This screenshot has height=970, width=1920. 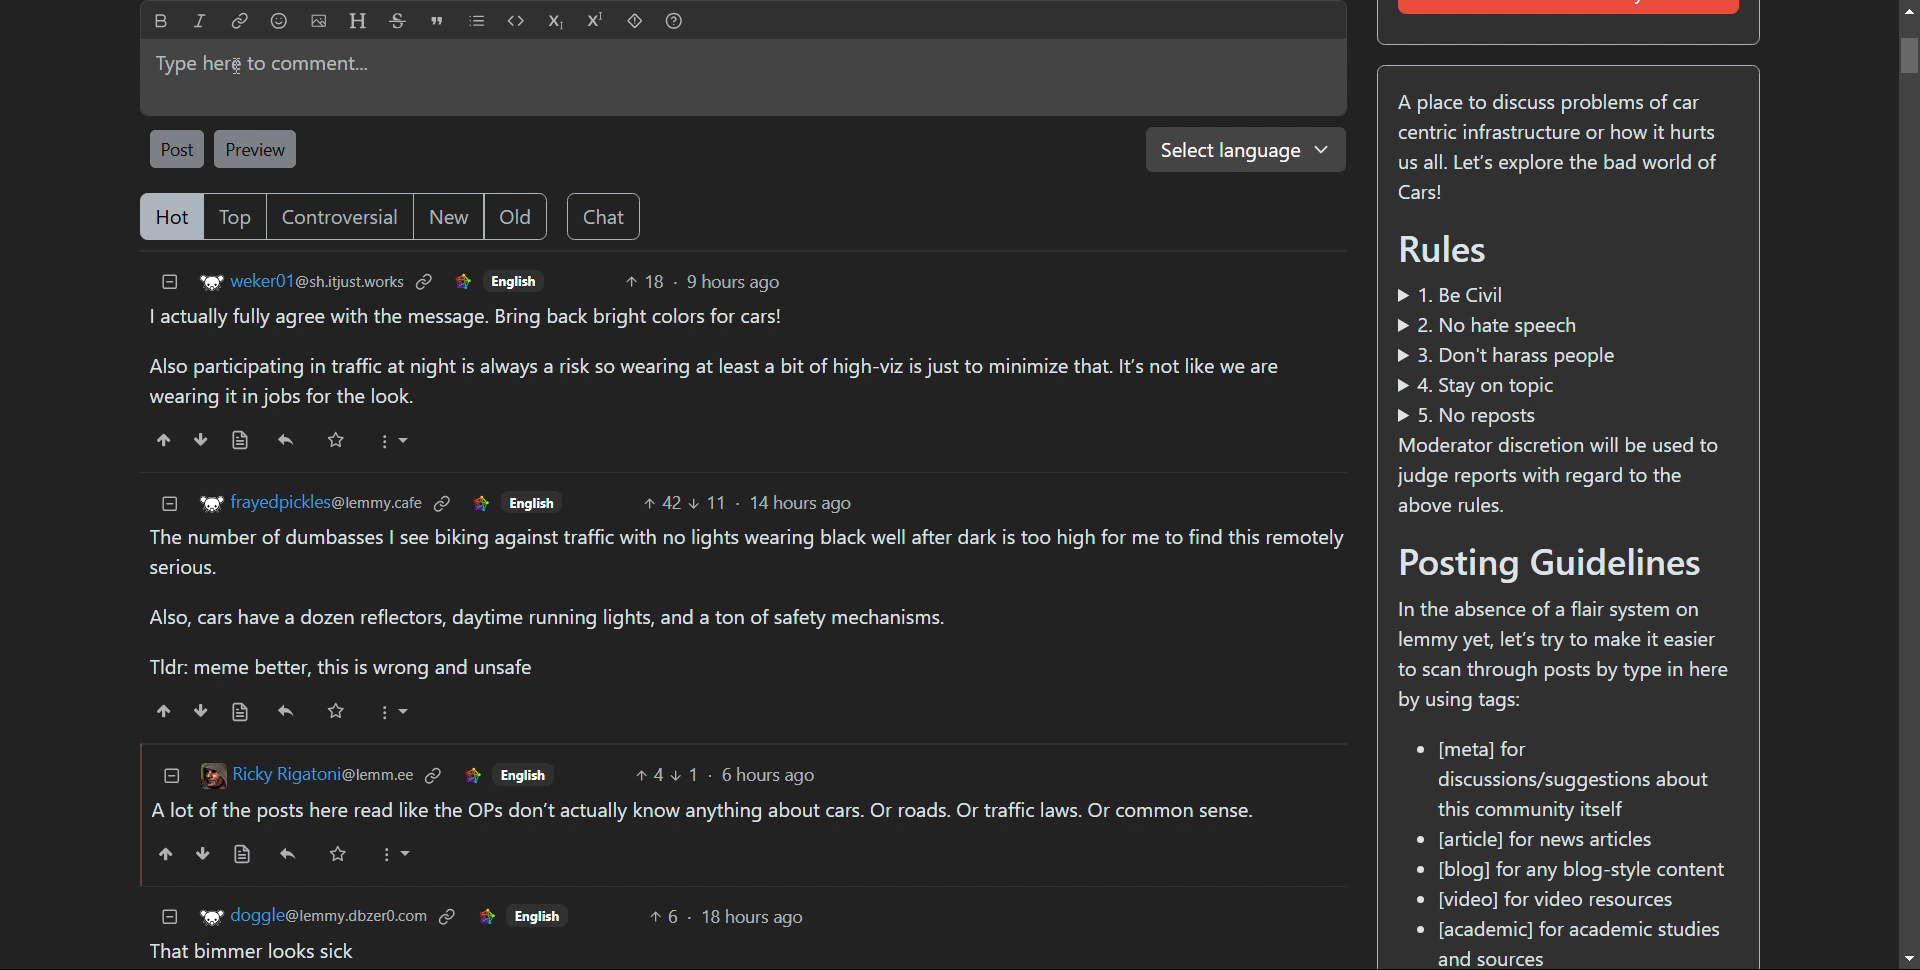 I want to click on select language, so click(x=1245, y=150).